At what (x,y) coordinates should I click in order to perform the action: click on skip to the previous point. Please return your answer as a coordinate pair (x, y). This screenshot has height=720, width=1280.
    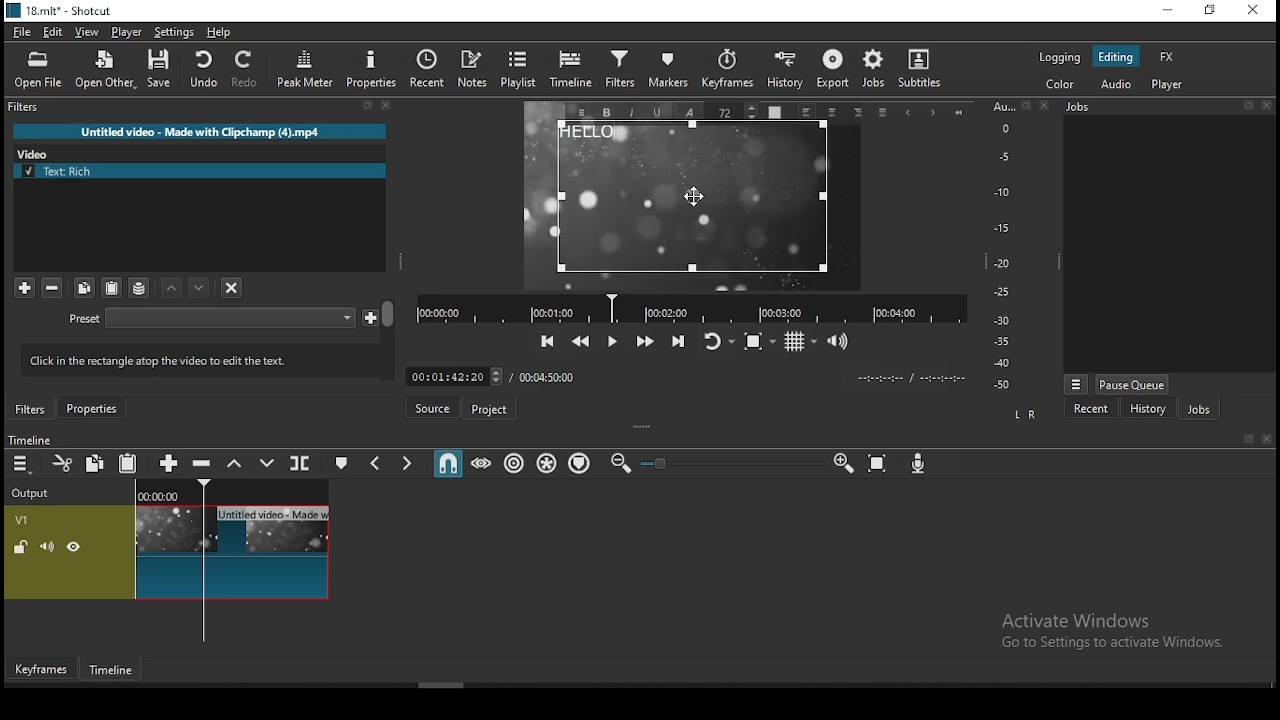
    Looking at the image, I should click on (548, 341).